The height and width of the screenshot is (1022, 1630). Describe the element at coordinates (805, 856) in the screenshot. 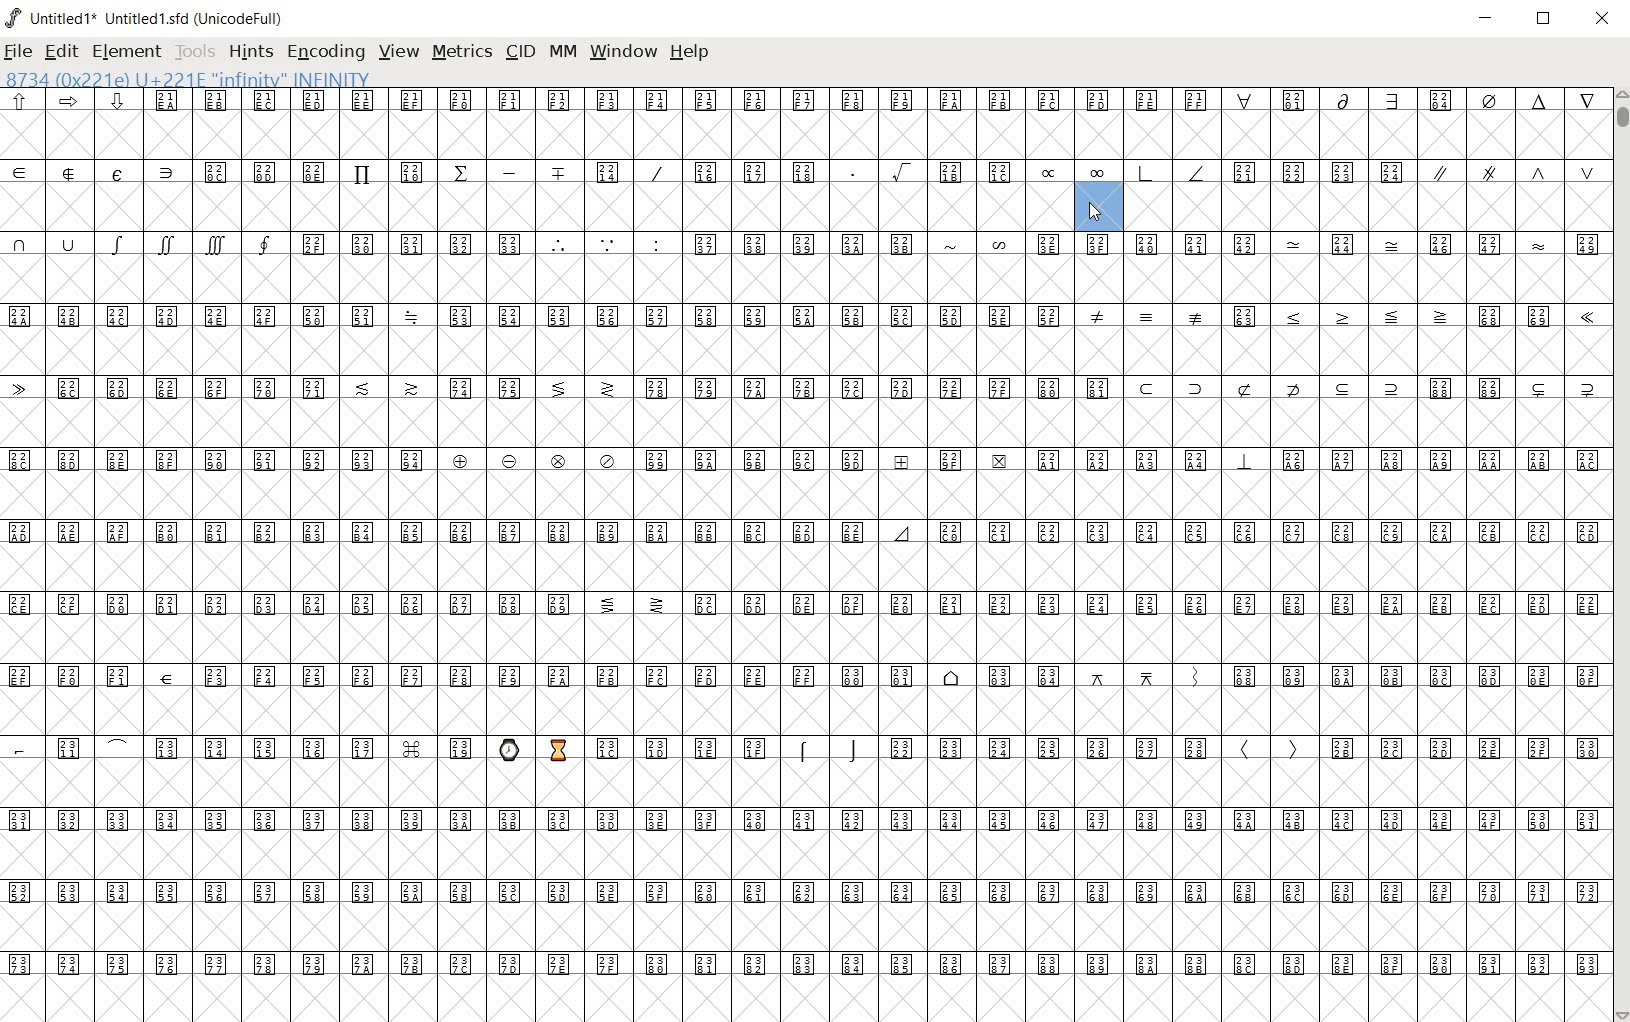

I see `empty glyph slots` at that location.